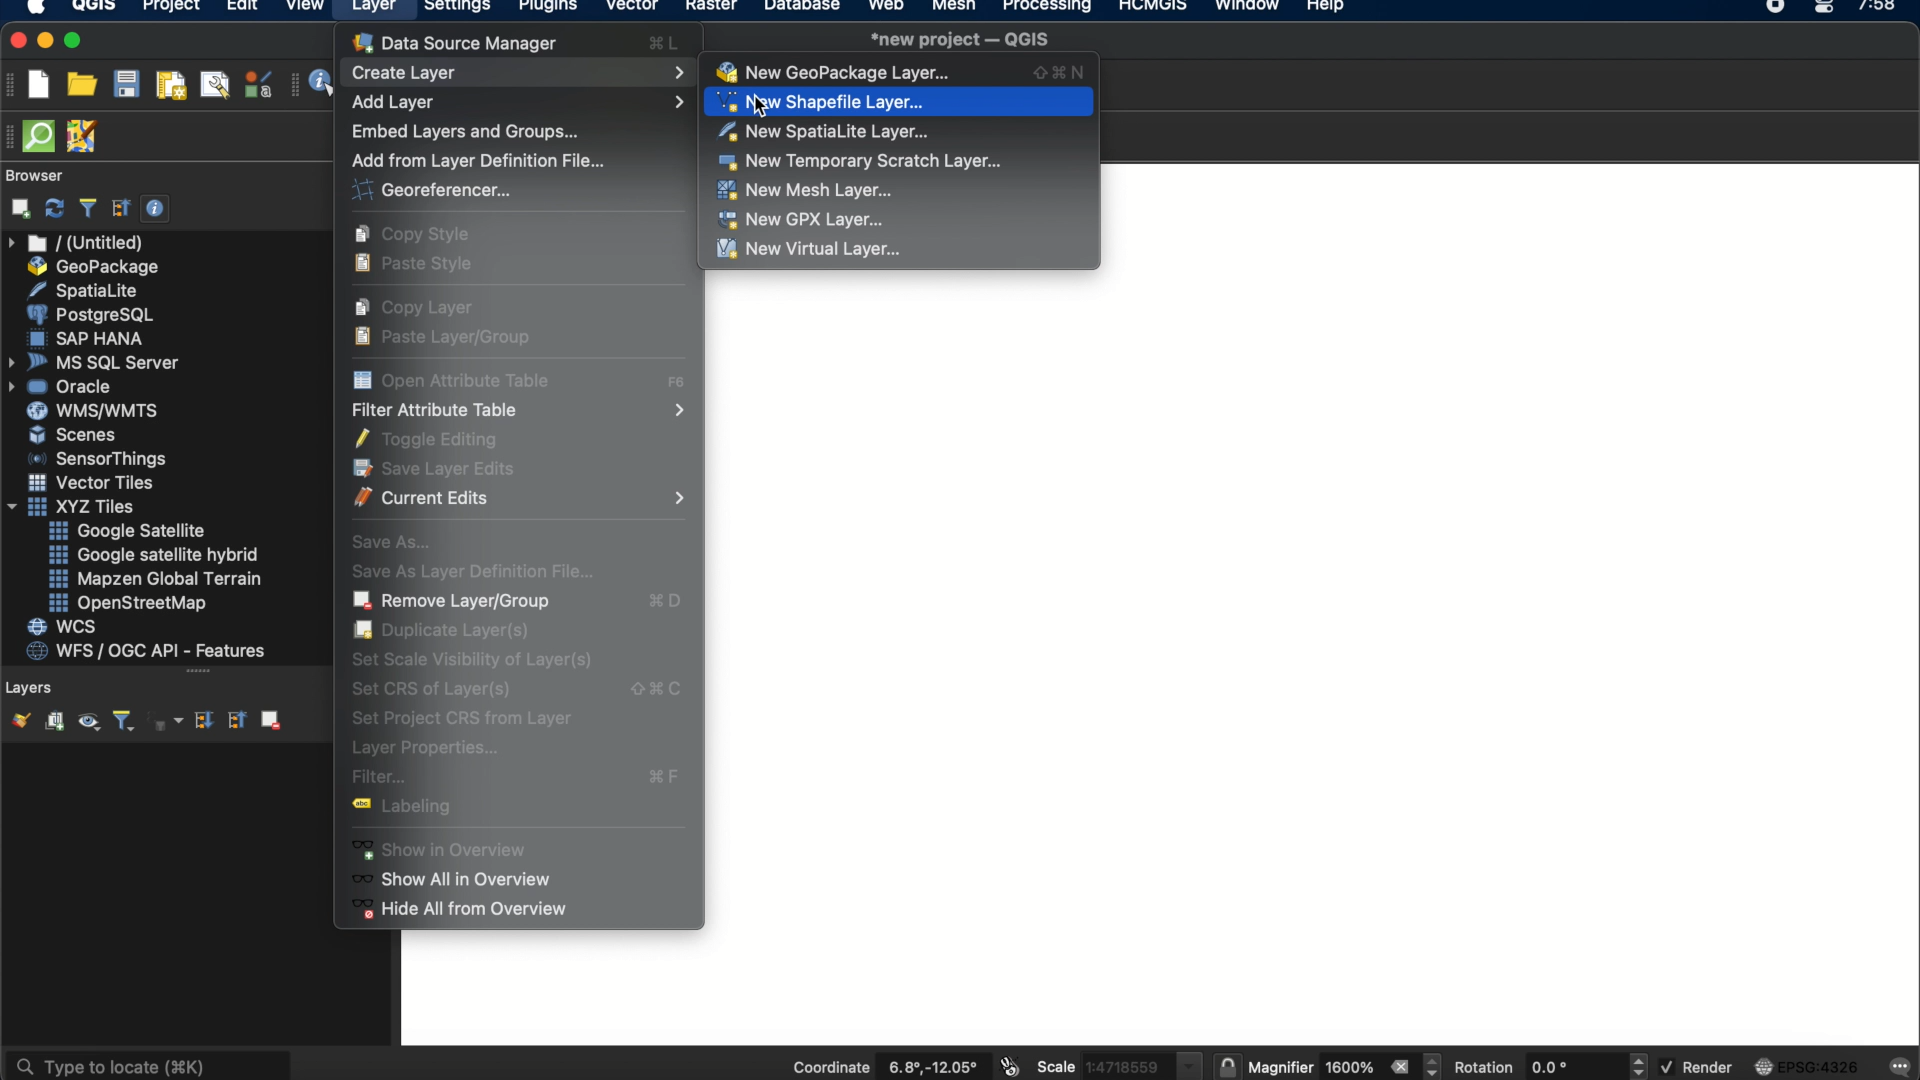  Describe the element at coordinates (45, 41) in the screenshot. I see `minimize` at that location.